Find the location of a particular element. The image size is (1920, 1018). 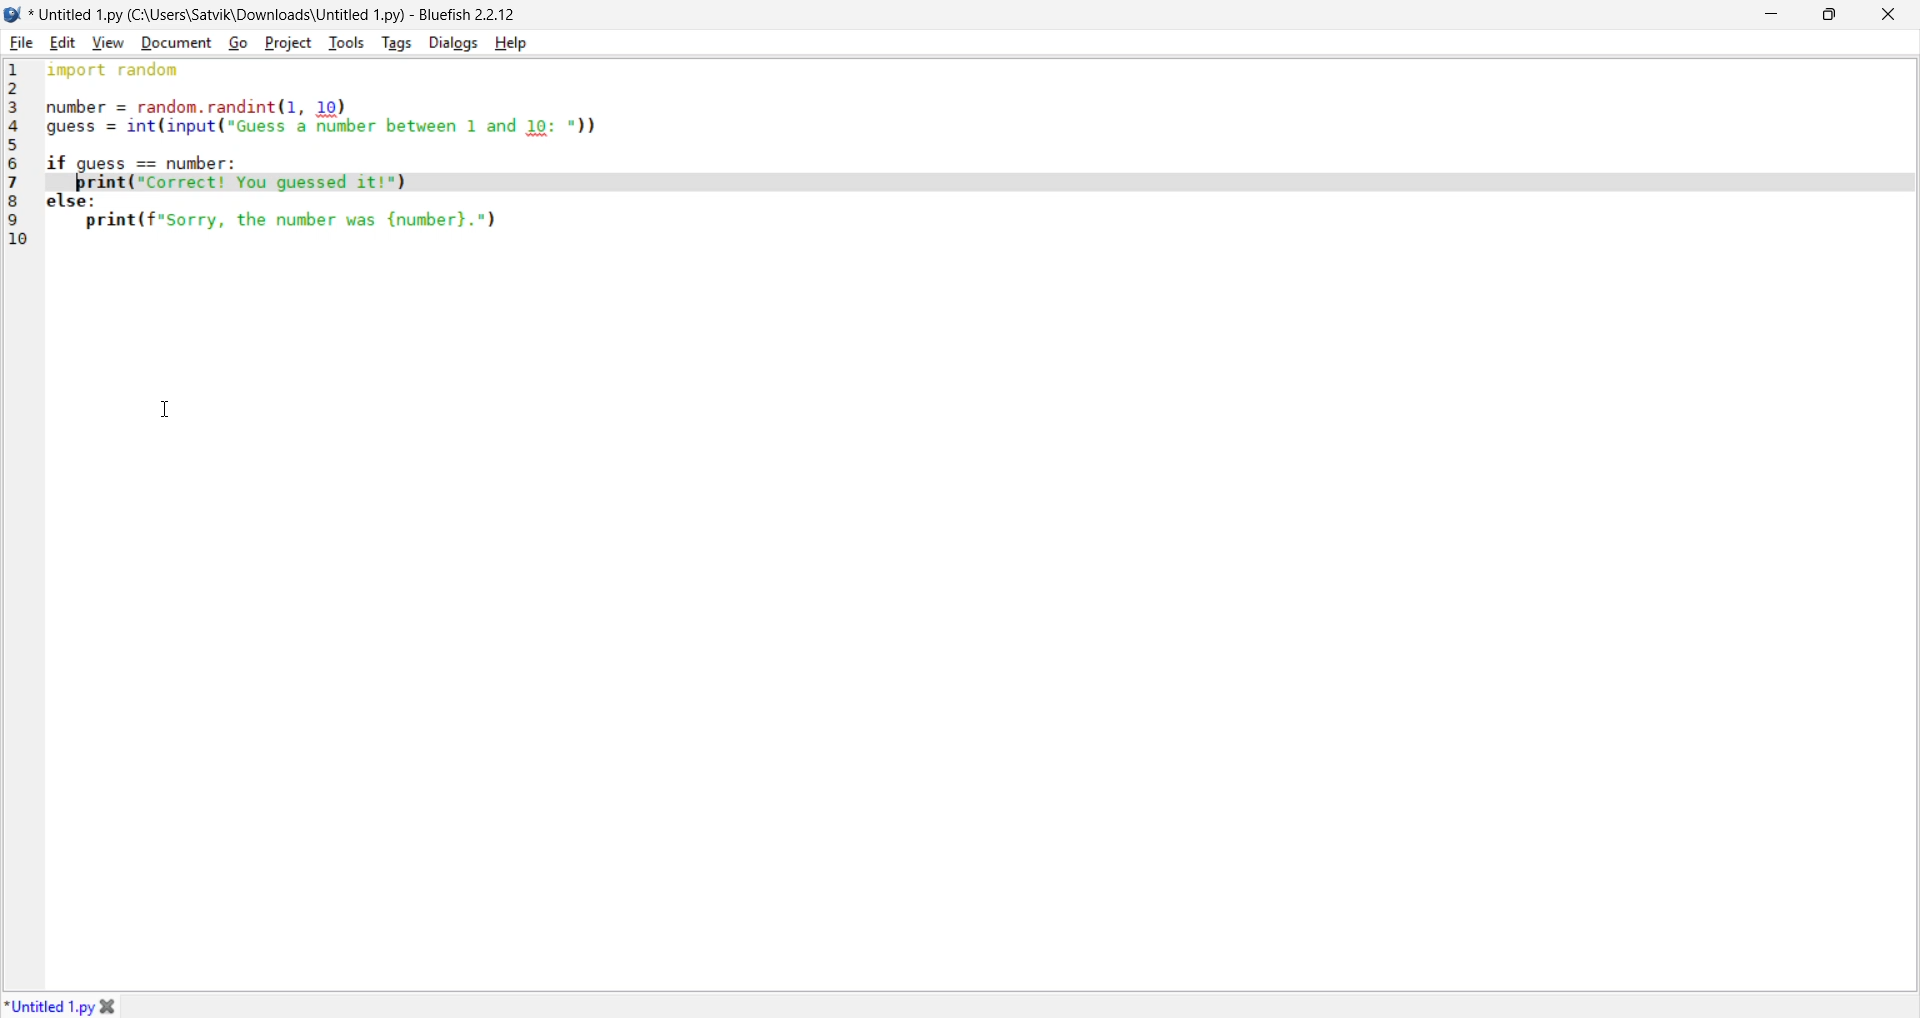

dialogs is located at coordinates (452, 43).